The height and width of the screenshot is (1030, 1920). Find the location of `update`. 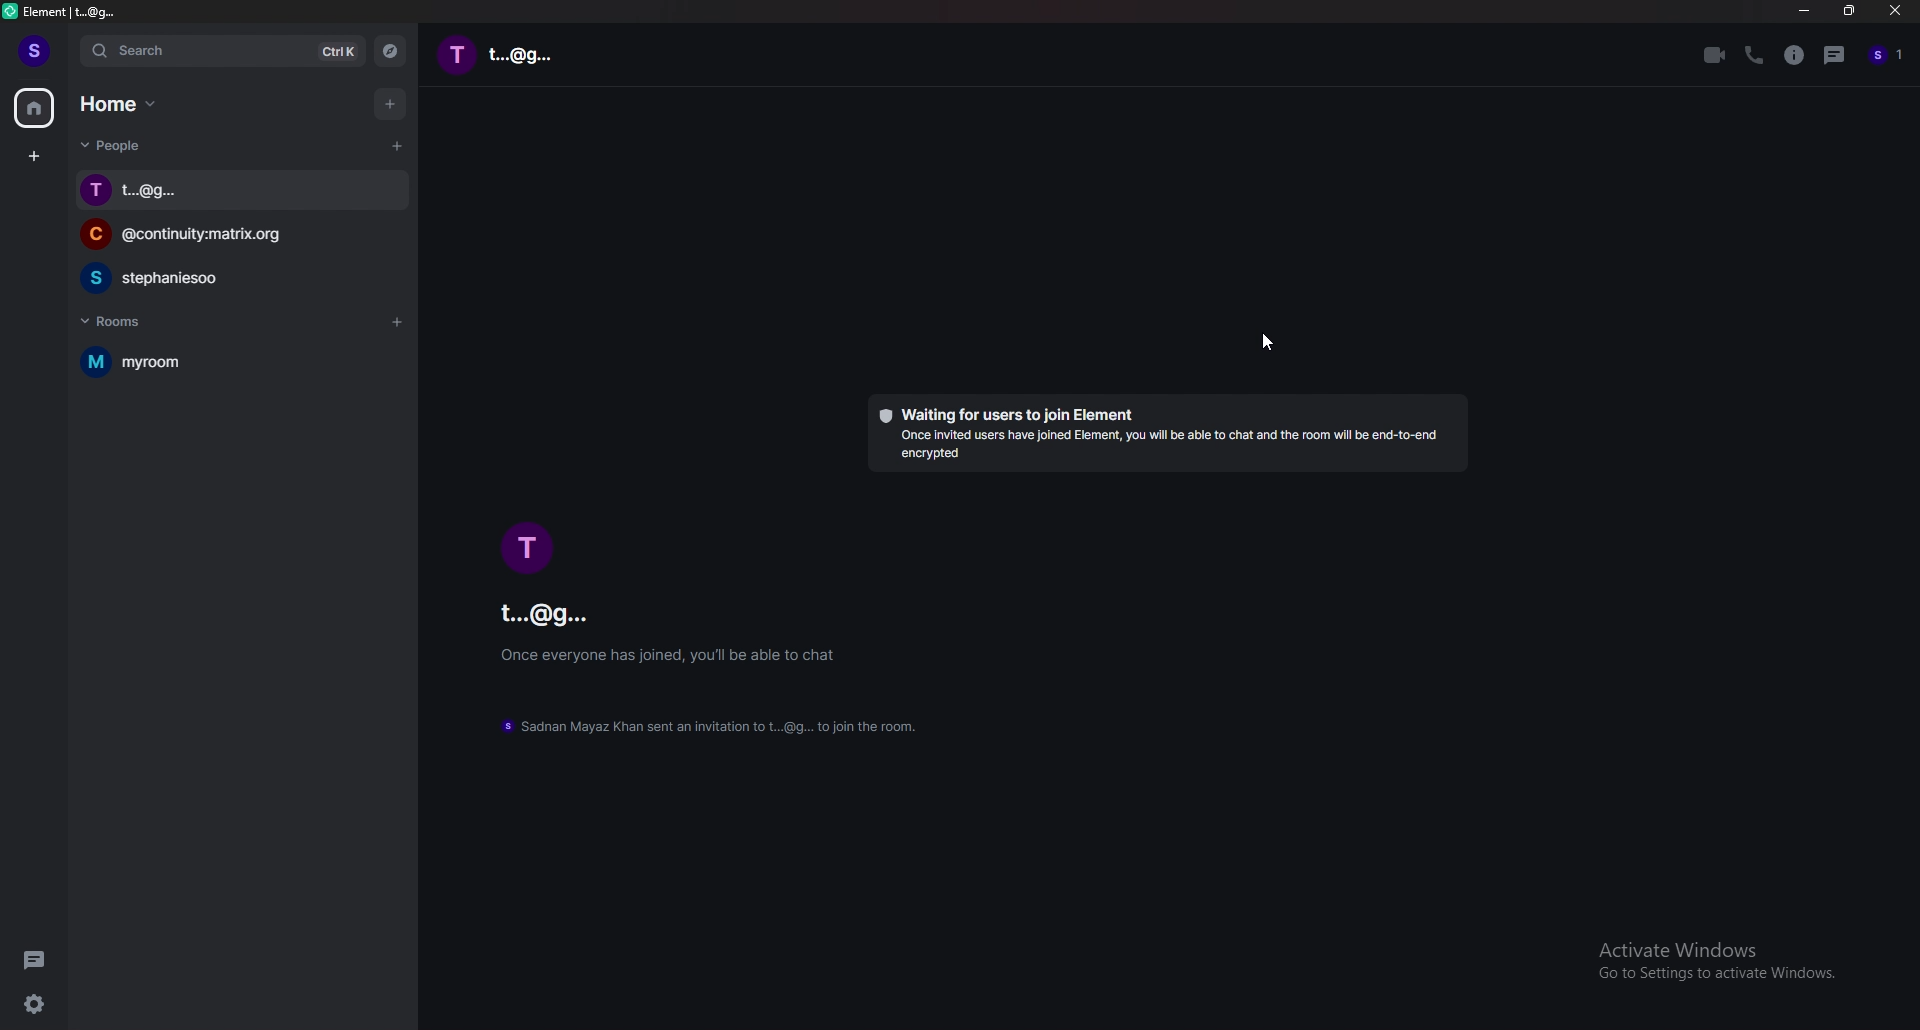

update is located at coordinates (728, 727).